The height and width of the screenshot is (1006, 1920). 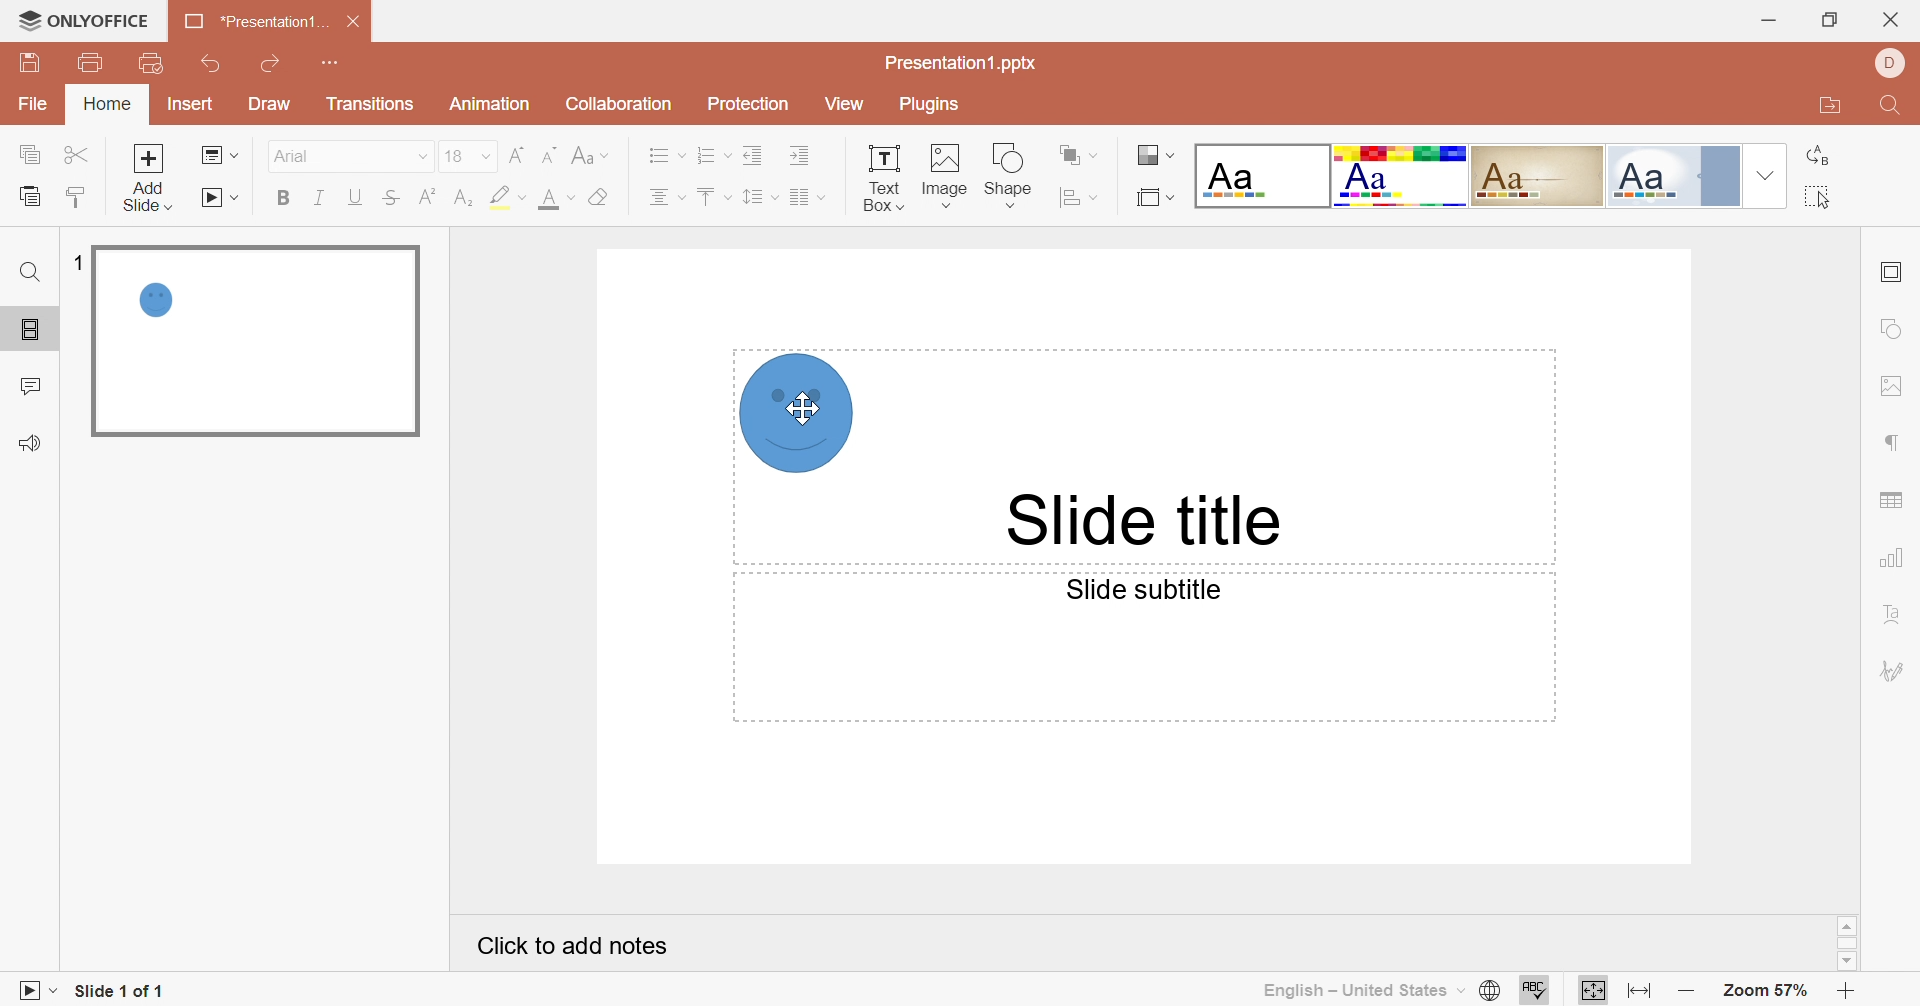 I want to click on DELL, so click(x=1888, y=62).